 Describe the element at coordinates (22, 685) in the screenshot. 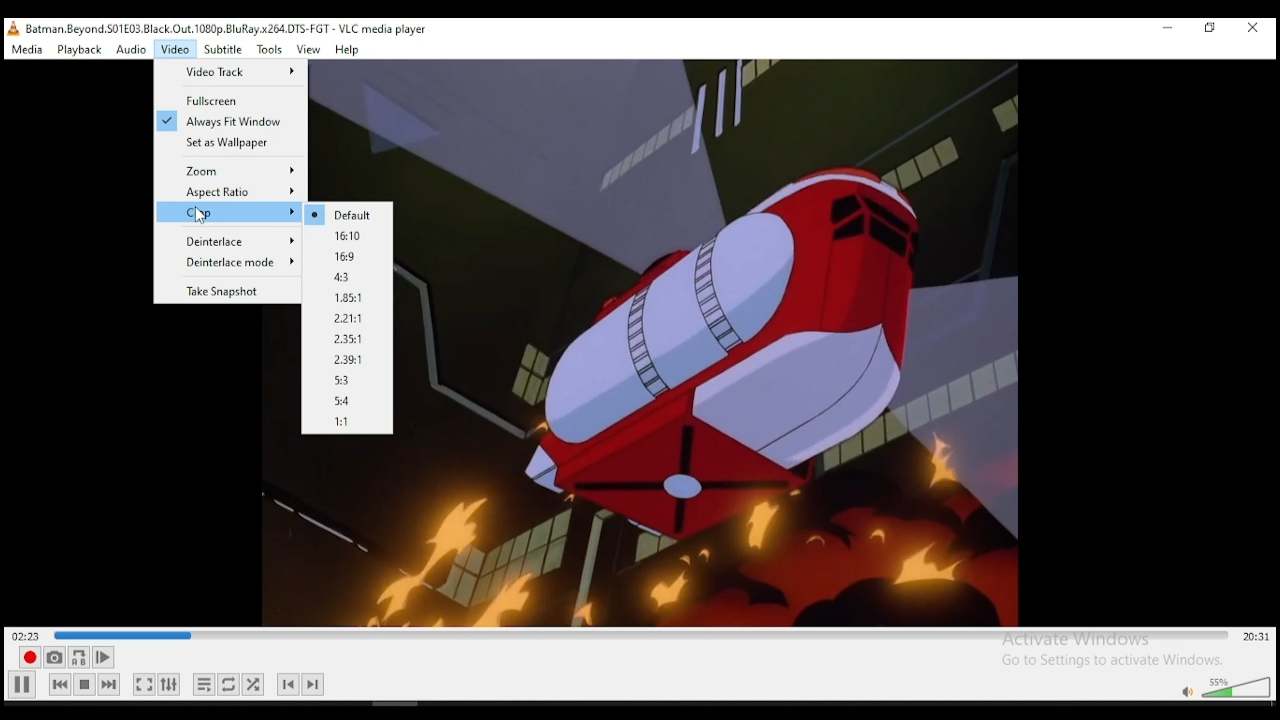

I see `Play/pause` at that location.